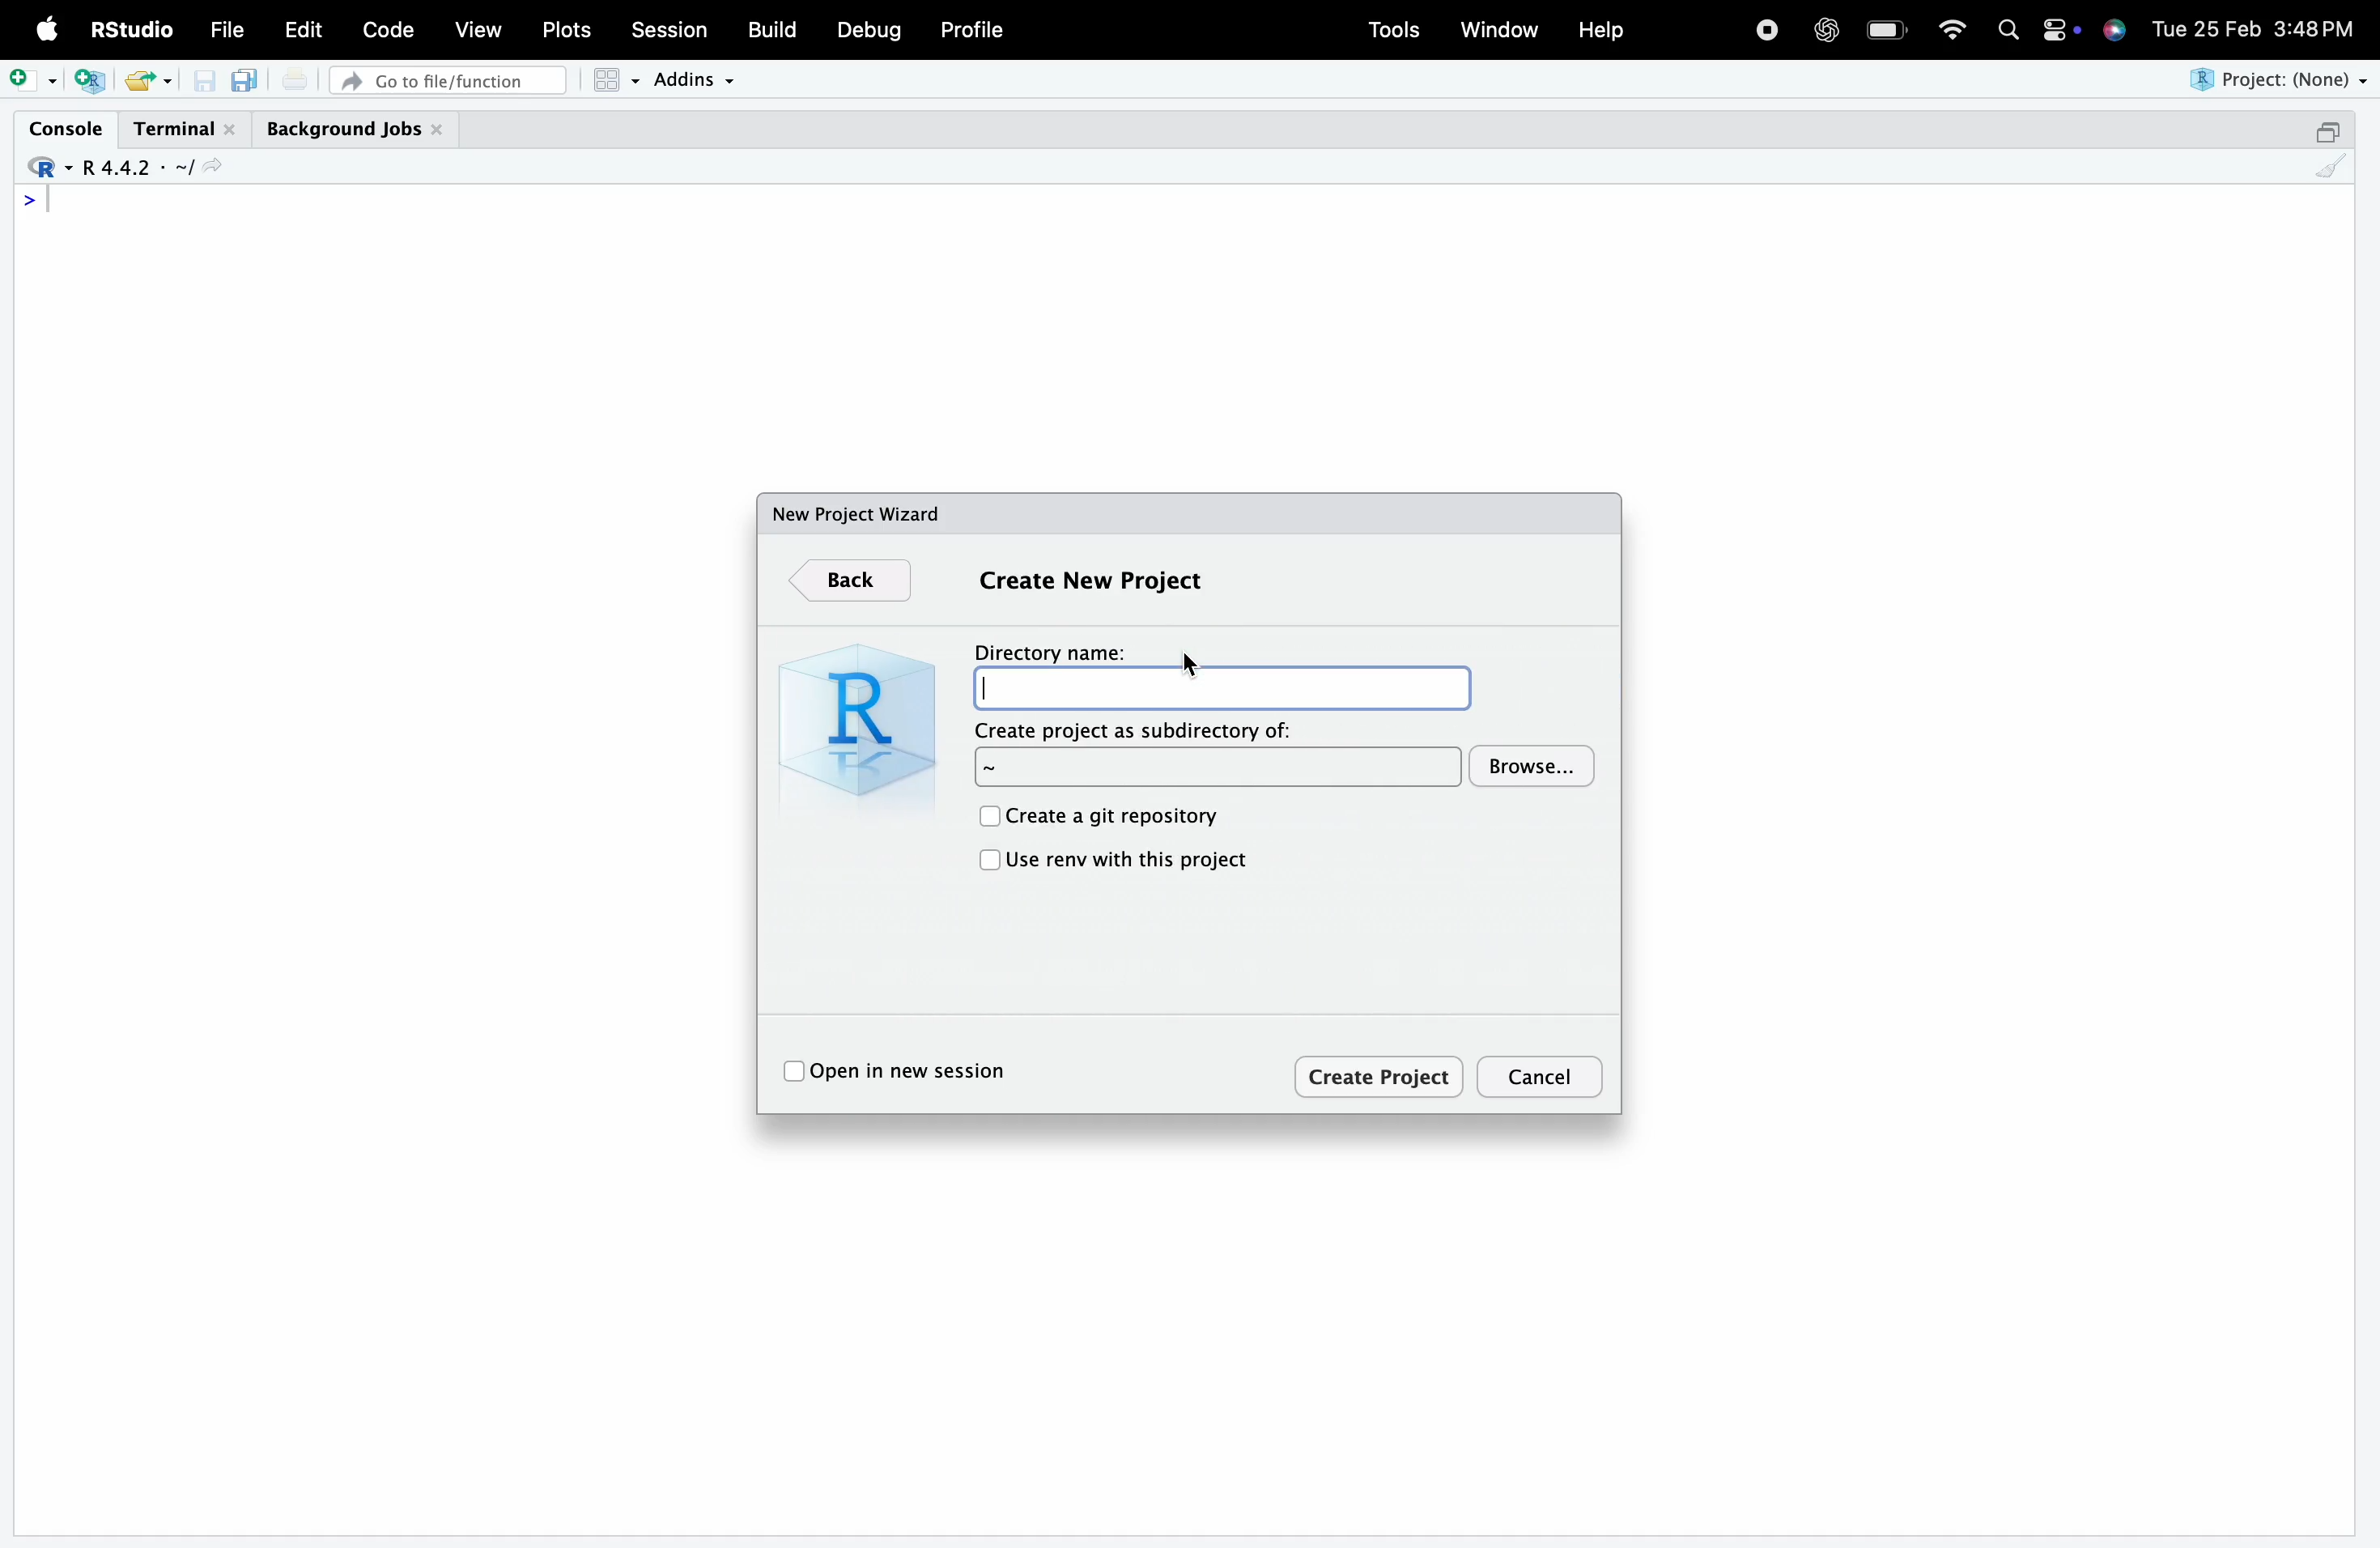 The image size is (2380, 1548). What do you see at coordinates (1221, 688) in the screenshot?
I see `Directory name:` at bounding box center [1221, 688].